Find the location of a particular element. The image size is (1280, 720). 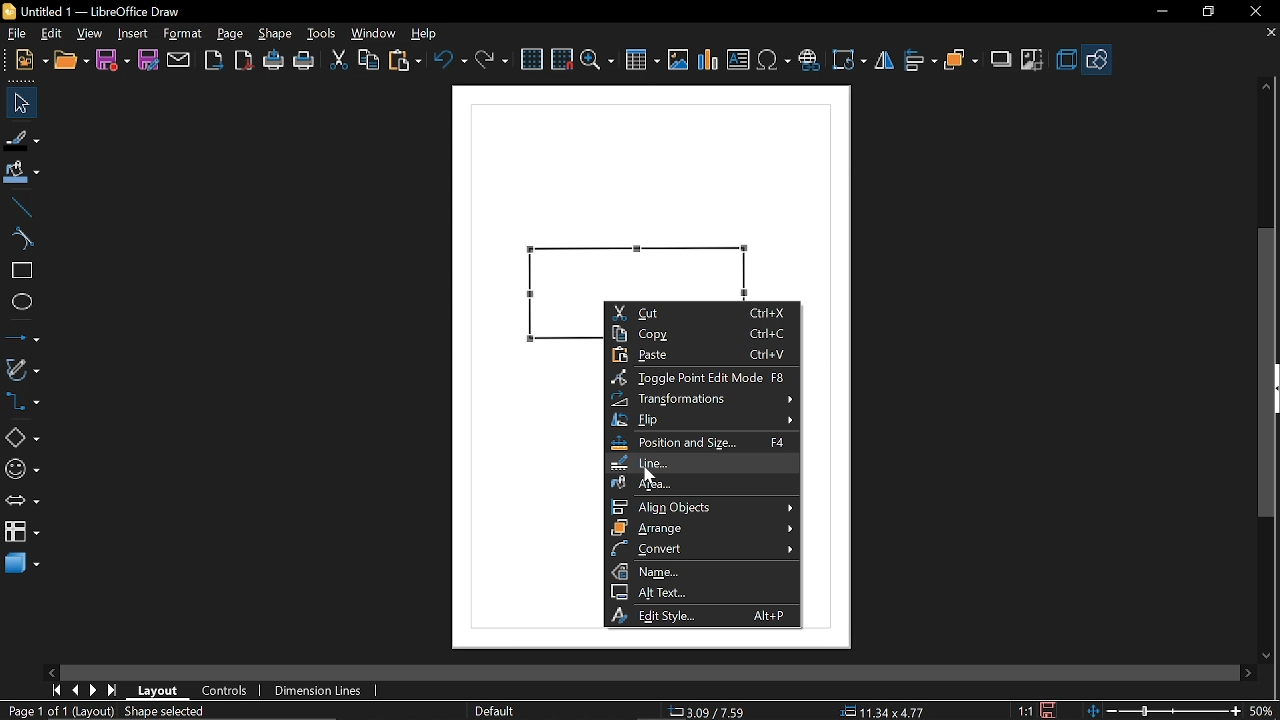

flip is located at coordinates (884, 61).